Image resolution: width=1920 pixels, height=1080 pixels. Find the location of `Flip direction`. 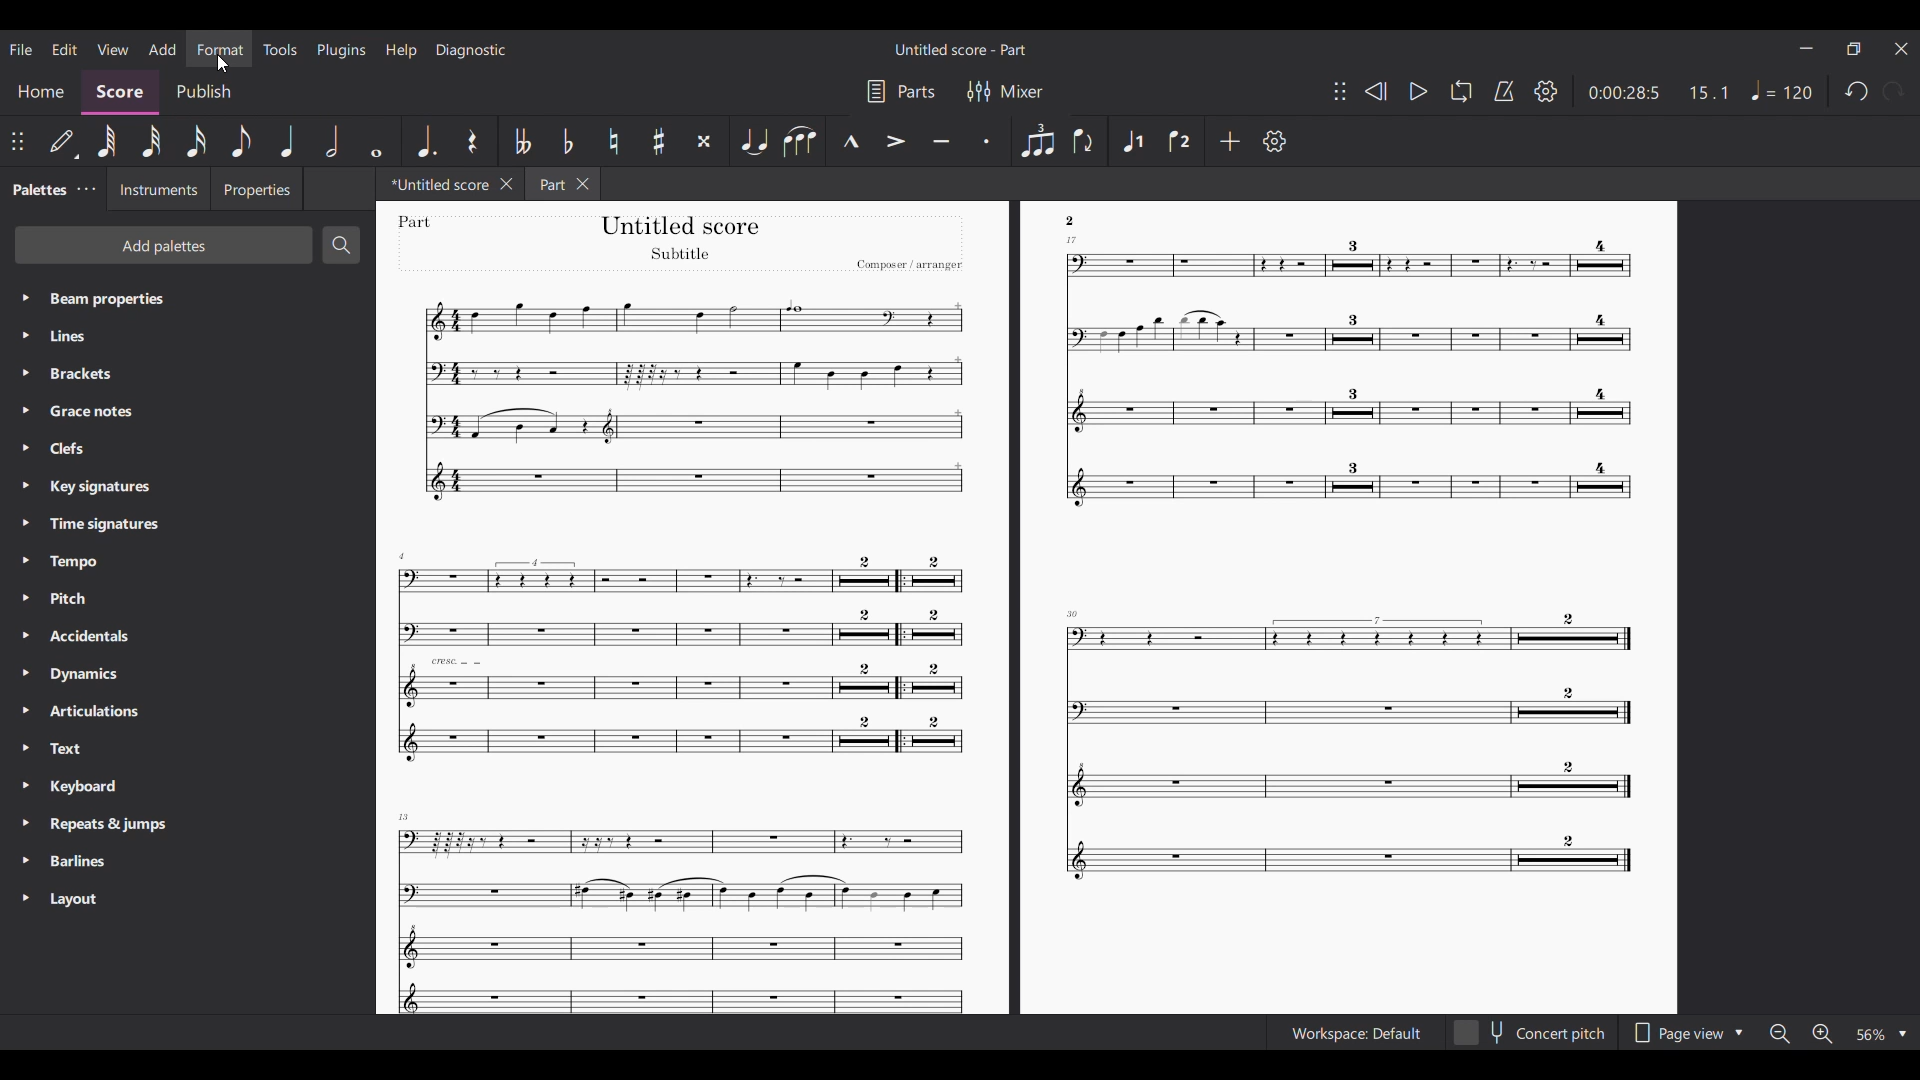

Flip direction is located at coordinates (1084, 141).